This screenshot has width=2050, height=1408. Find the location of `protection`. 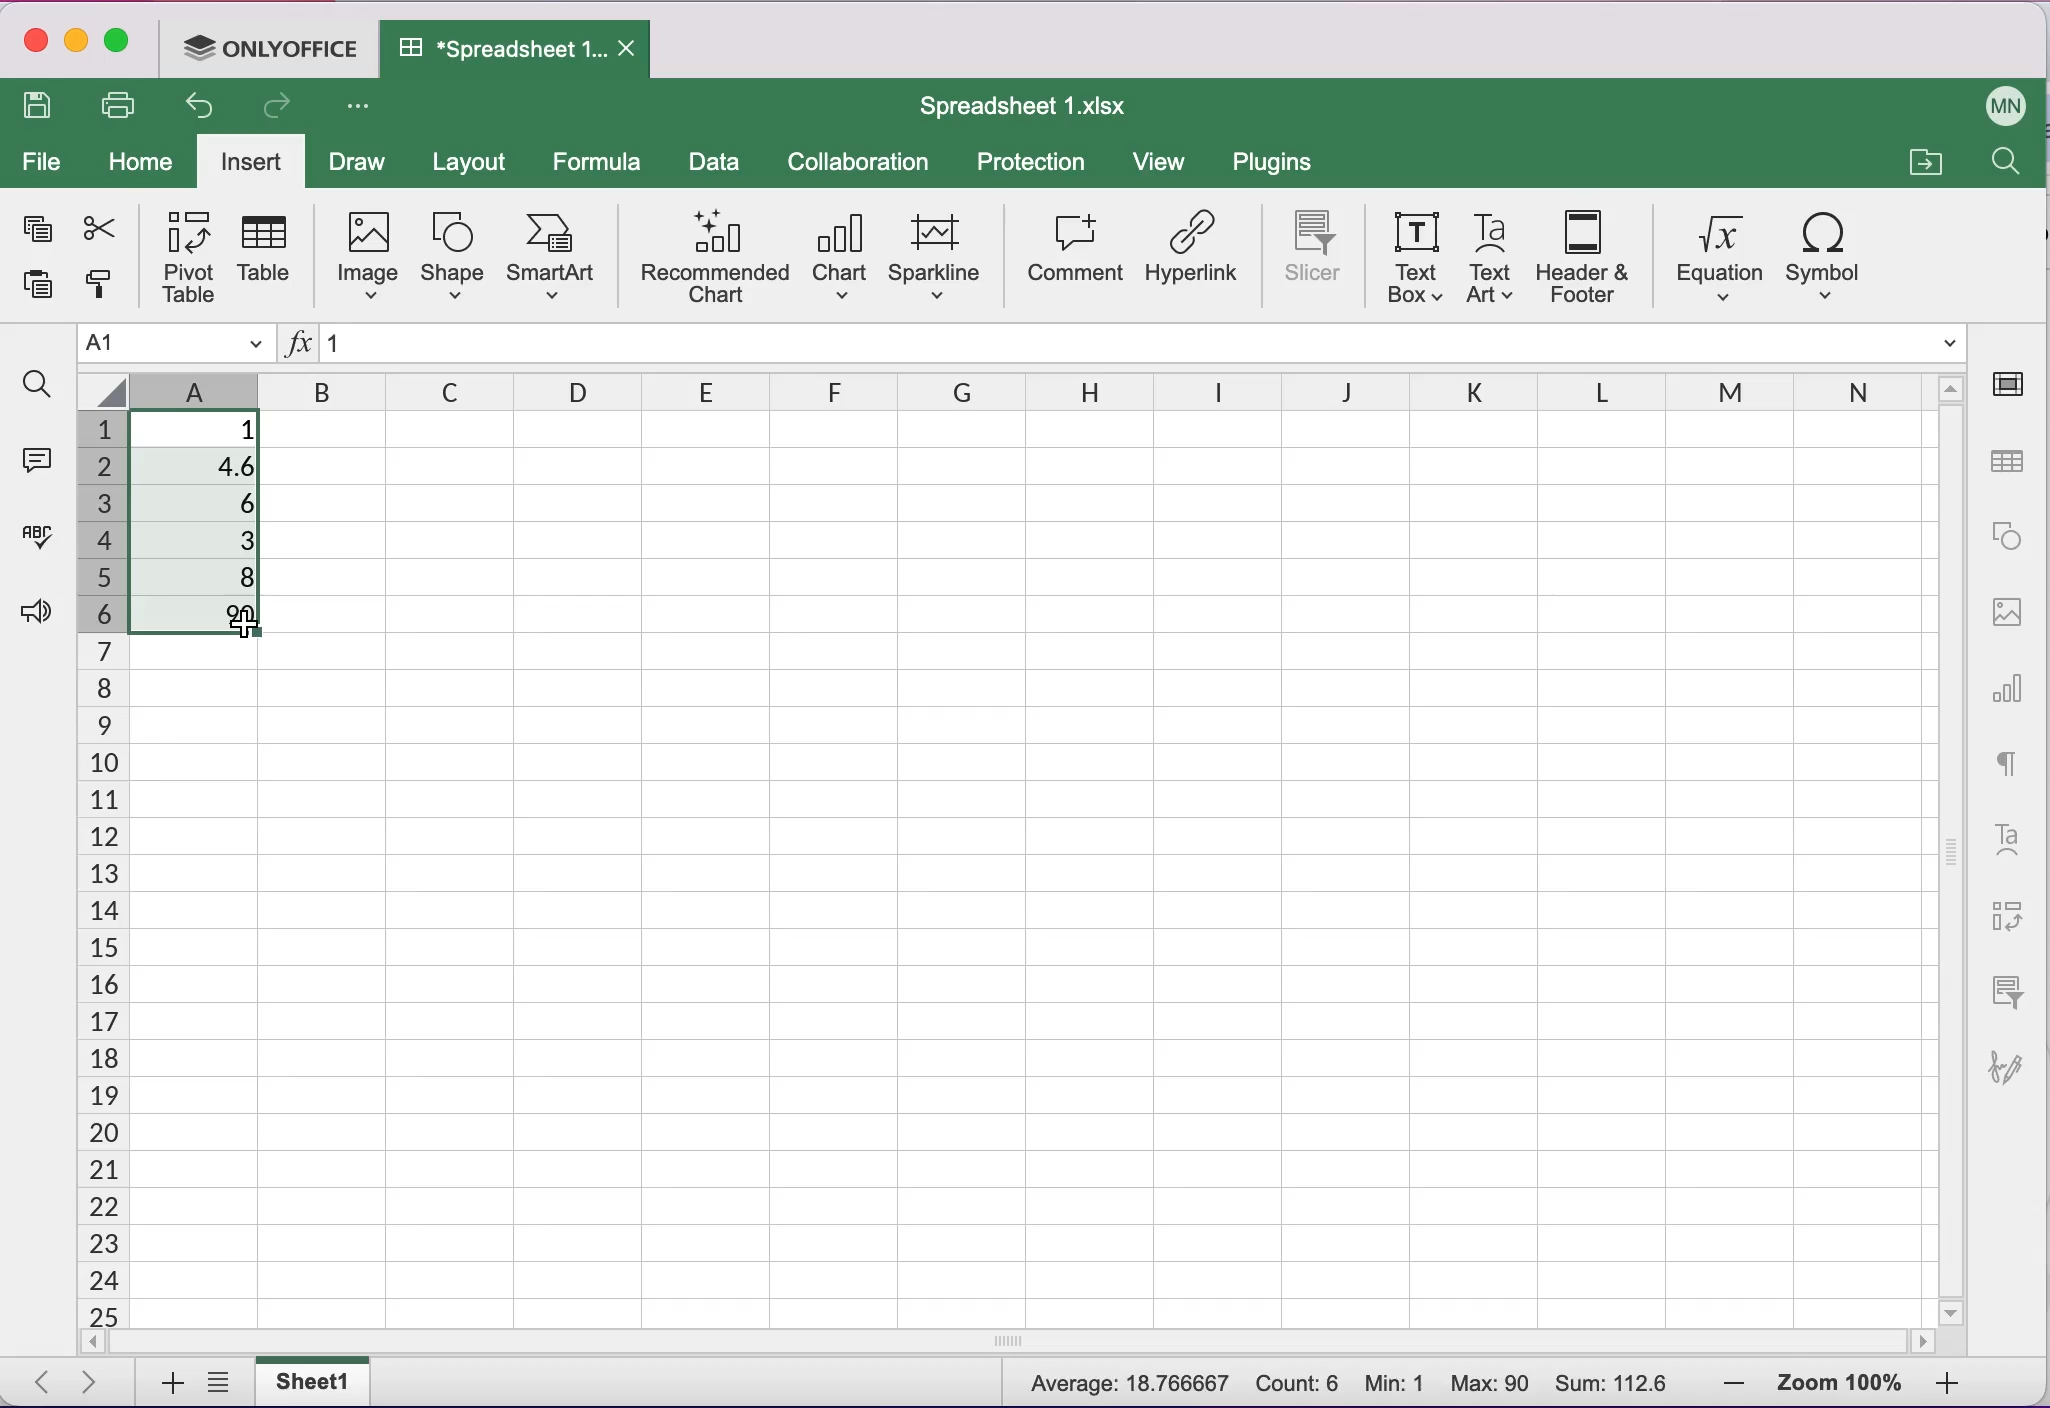

protection is located at coordinates (1029, 163).